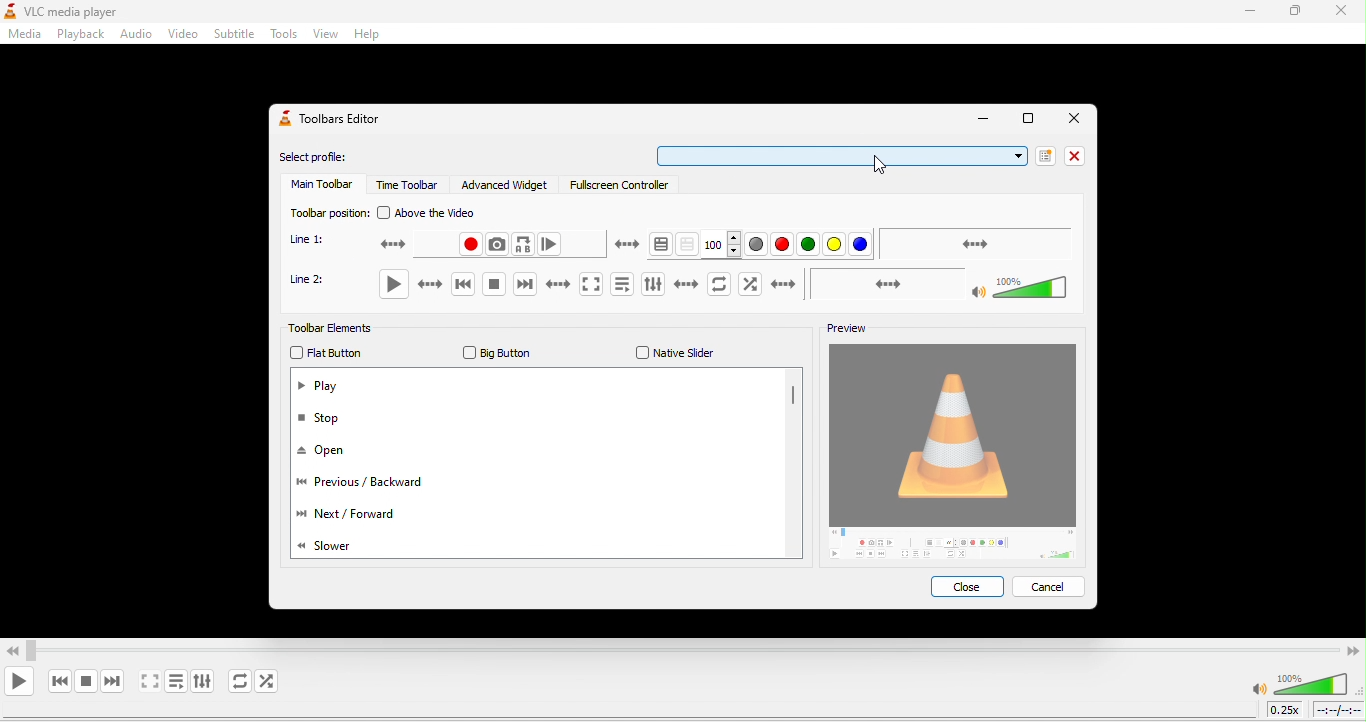 Image resolution: width=1366 pixels, height=722 pixels. Describe the element at coordinates (96, 10) in the screenshot. I see `vlc media player` at that location.